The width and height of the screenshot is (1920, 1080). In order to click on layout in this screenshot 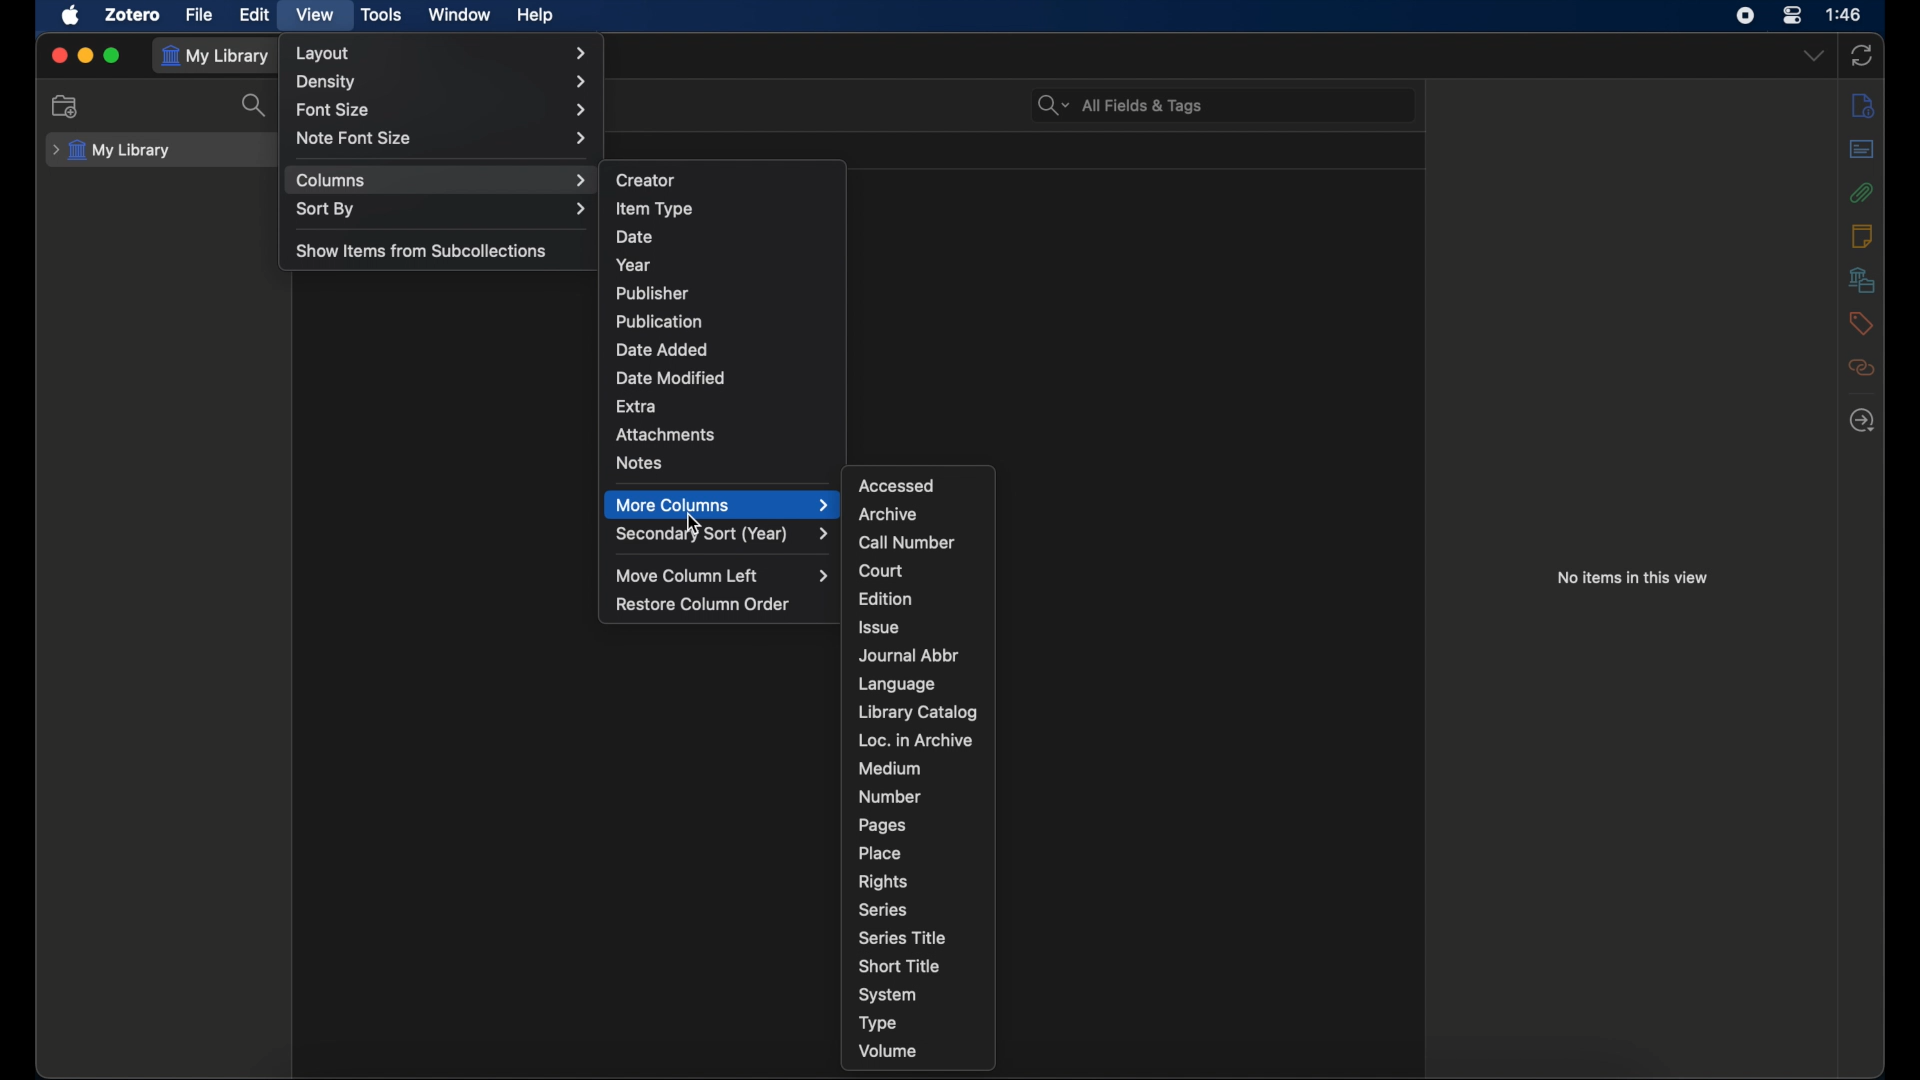, I will do `click(446, 53)`.